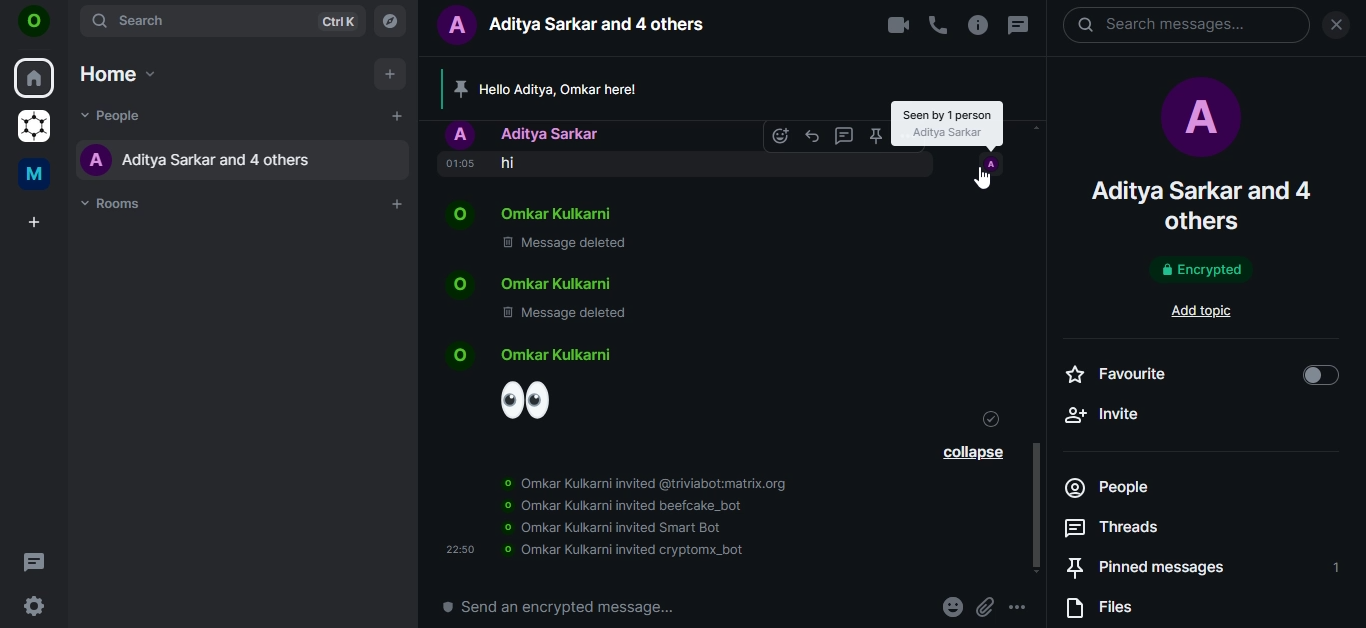  I want to click on search, so click(223, 21).